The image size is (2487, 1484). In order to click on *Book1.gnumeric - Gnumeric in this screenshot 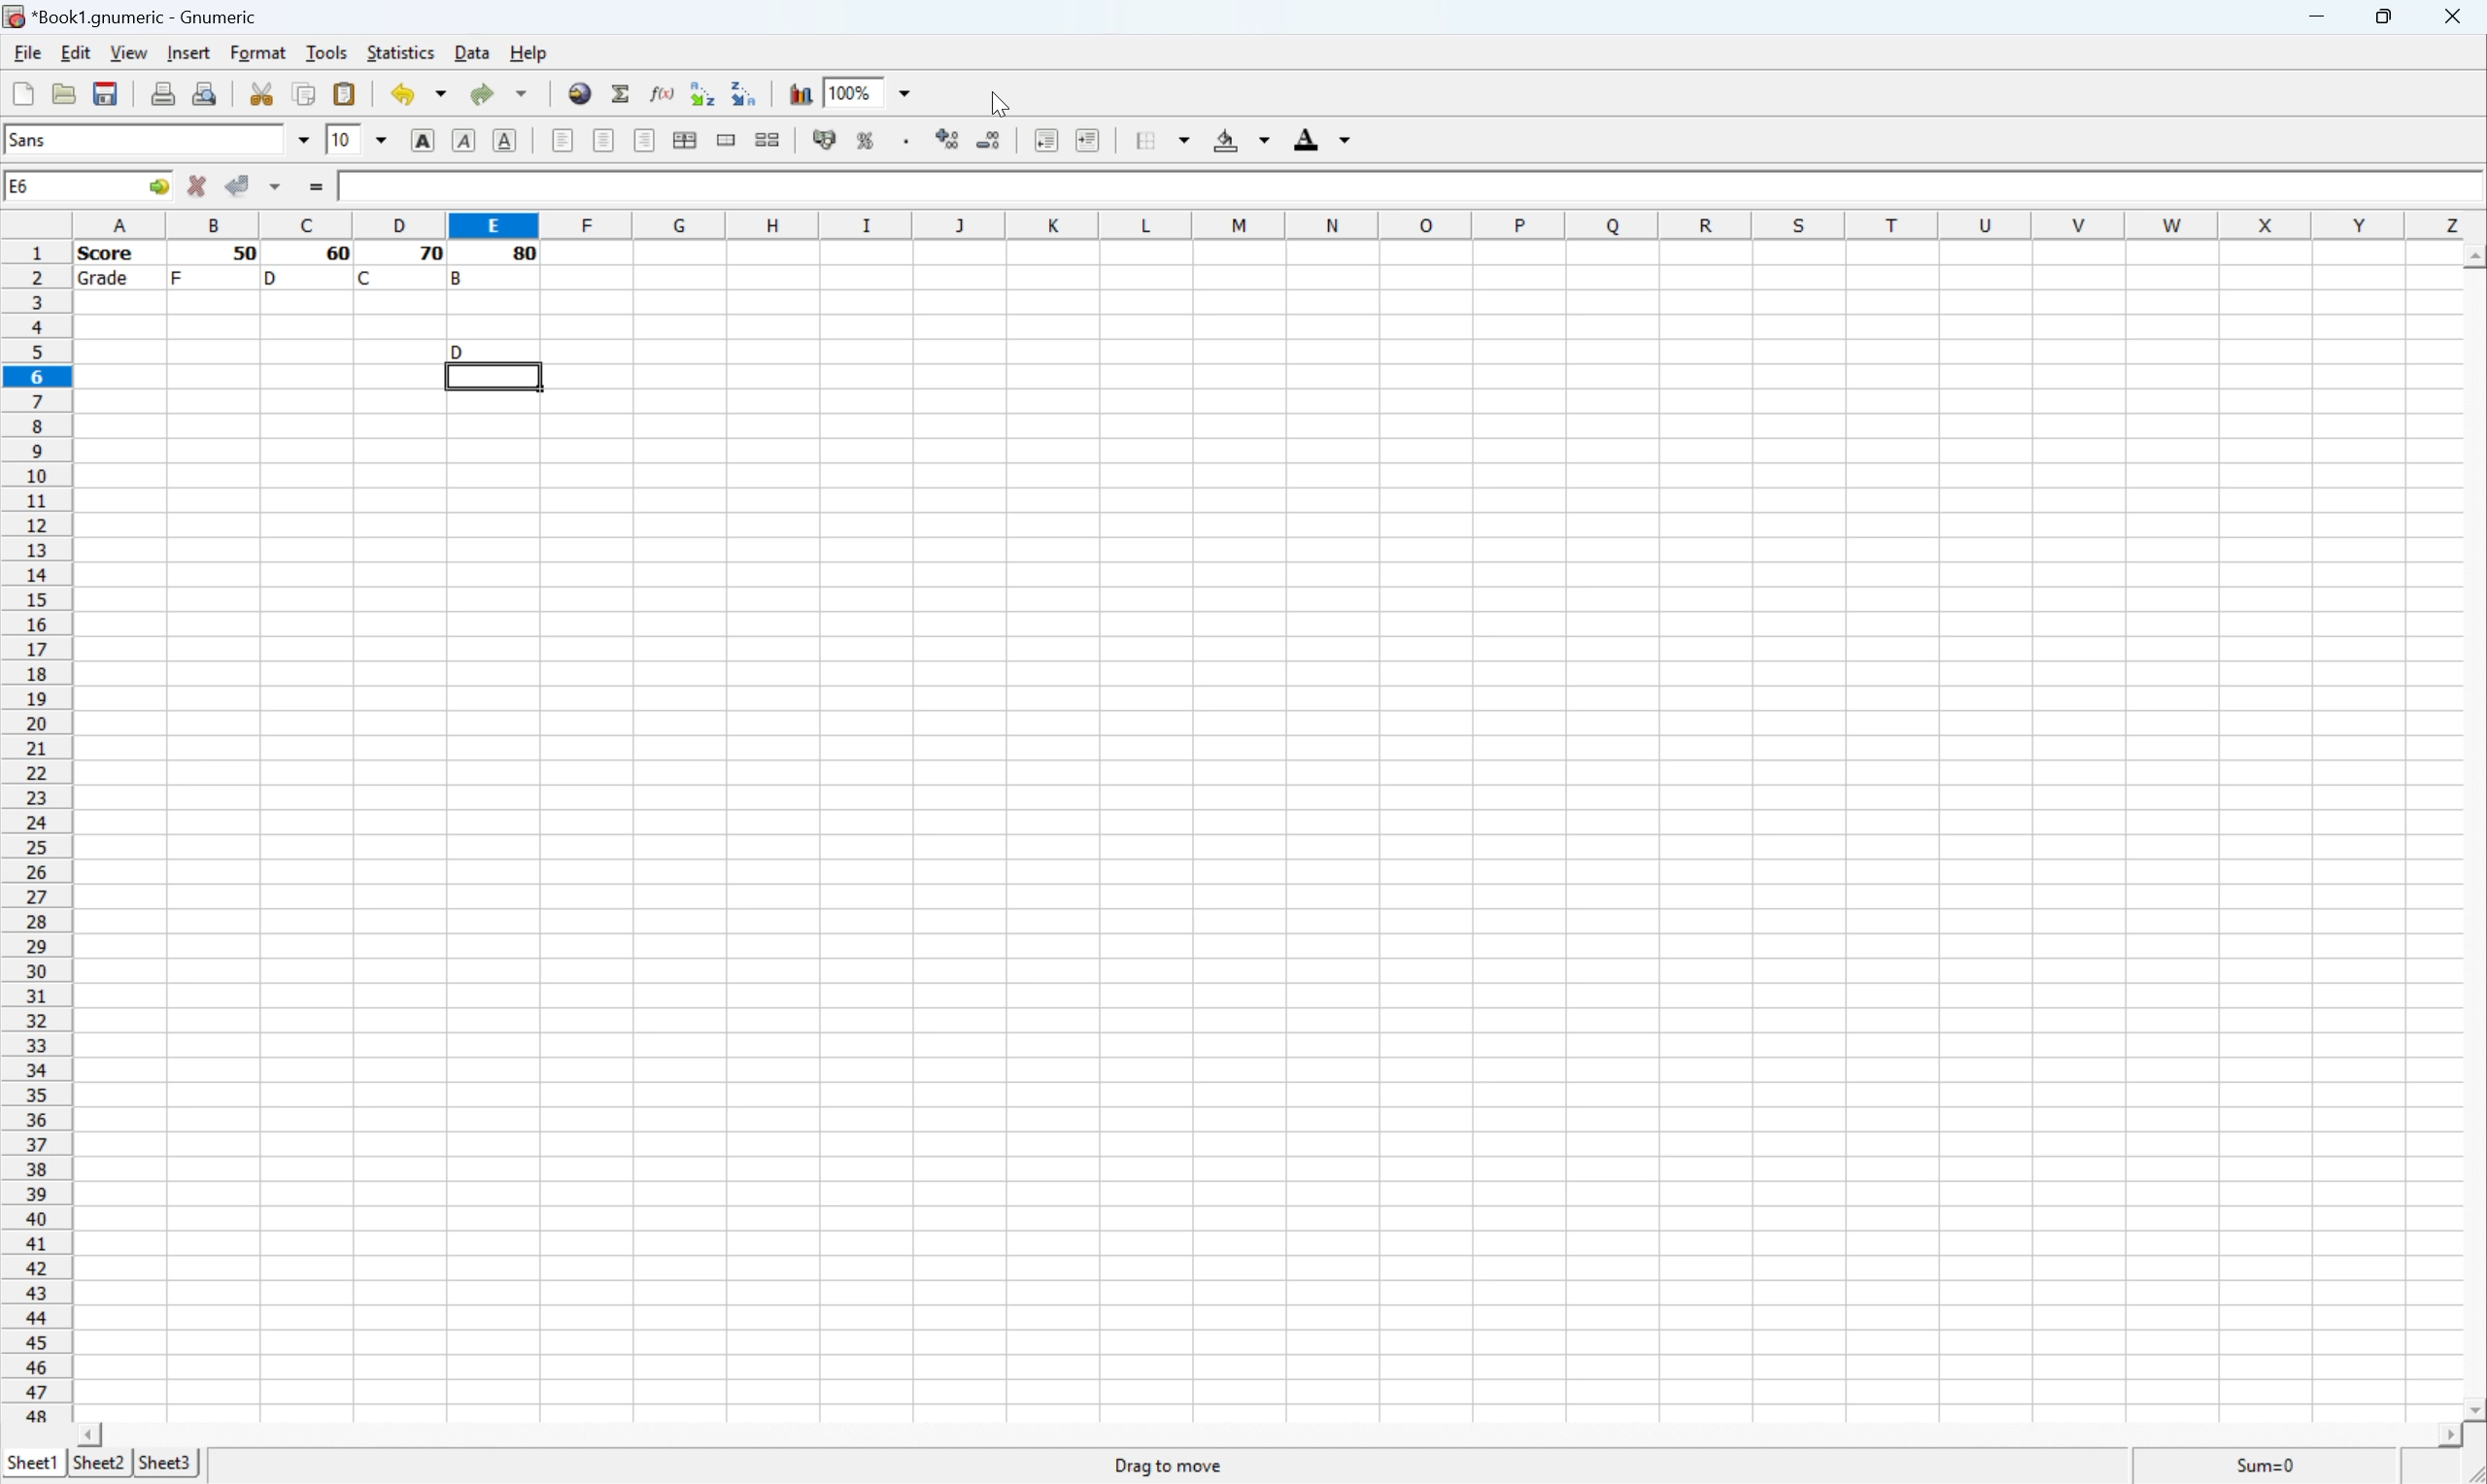, I will do `click(134, 15)`.